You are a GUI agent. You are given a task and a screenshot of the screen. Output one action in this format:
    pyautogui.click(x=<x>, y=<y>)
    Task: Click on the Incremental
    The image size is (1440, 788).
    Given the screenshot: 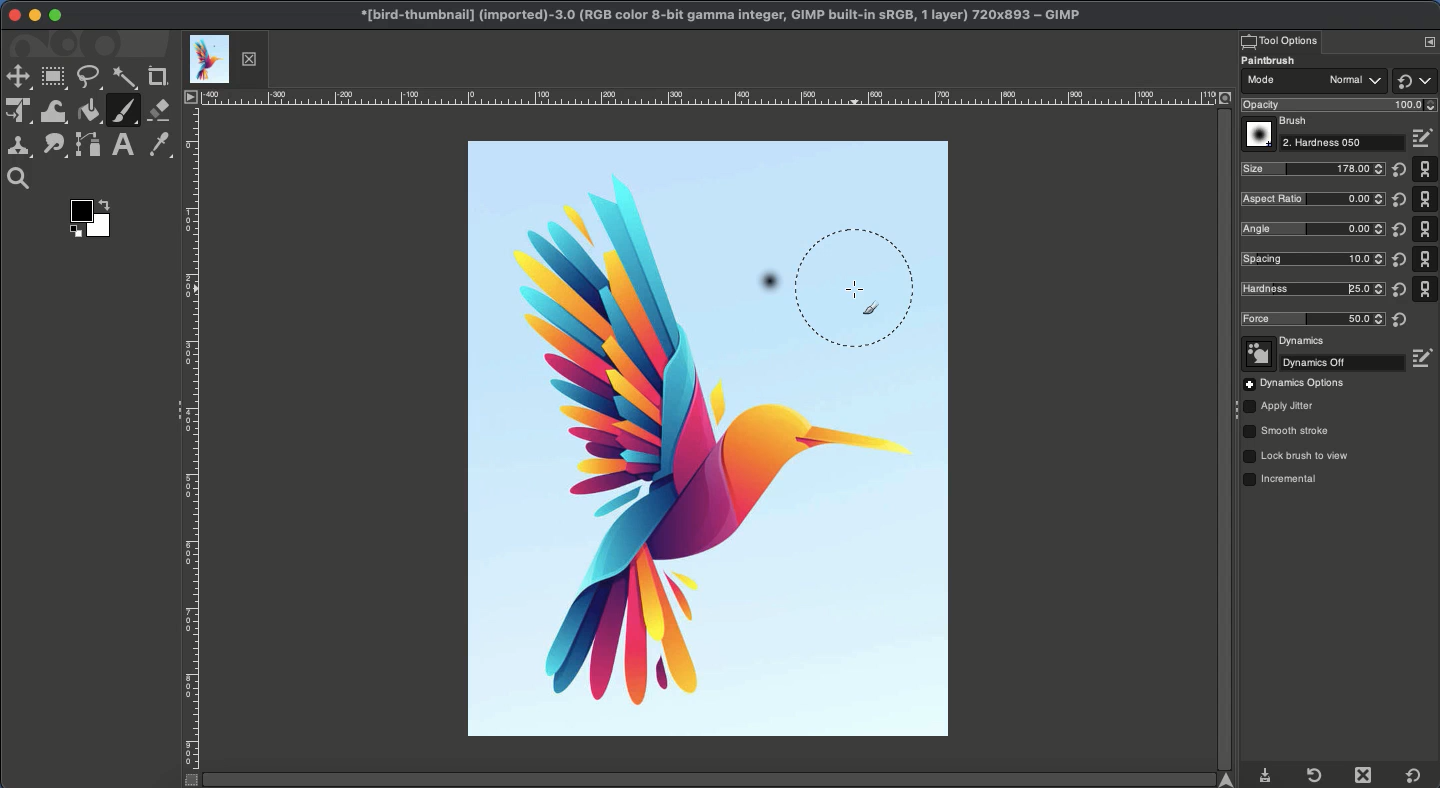 What is the action you would take?
    pyautogui.click(x=1285, y=481)
    